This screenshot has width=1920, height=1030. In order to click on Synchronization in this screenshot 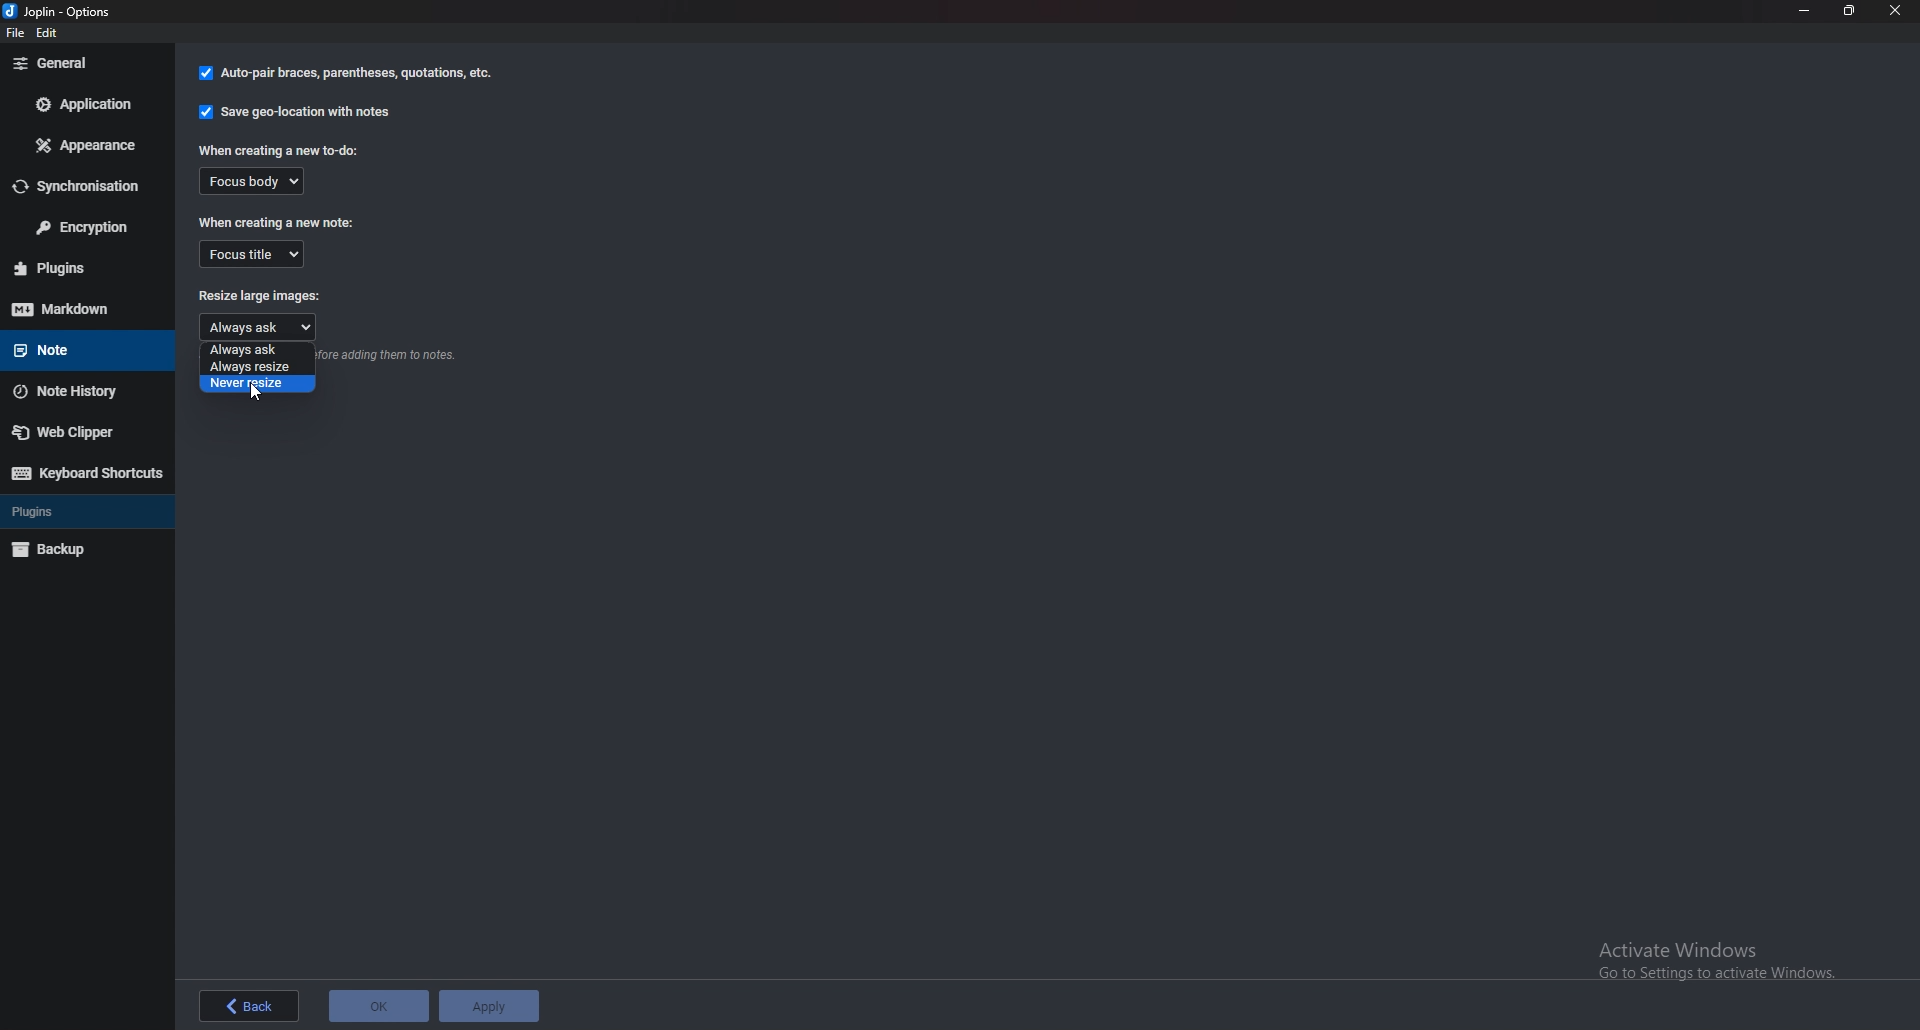, I will do `click(86, 186)`.